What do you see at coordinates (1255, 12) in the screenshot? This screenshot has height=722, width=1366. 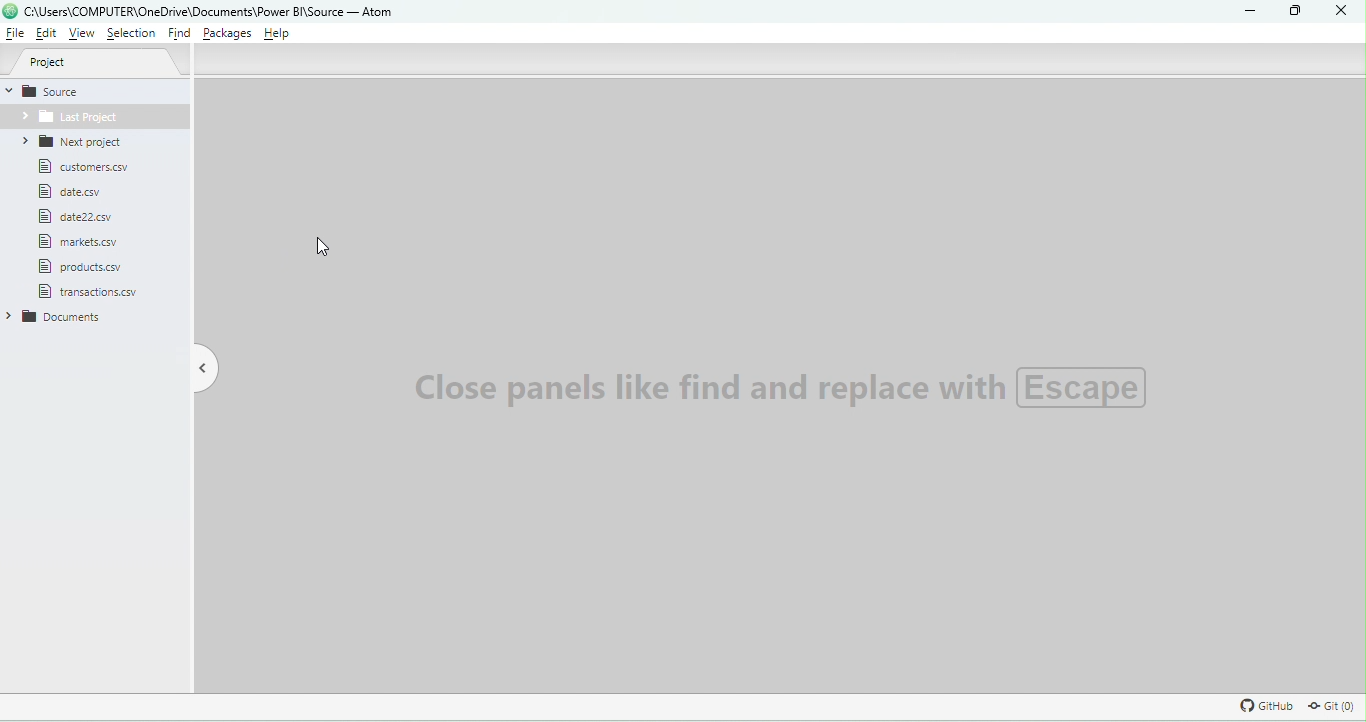 I see `Minimize` at bounding box center [1255, 12].